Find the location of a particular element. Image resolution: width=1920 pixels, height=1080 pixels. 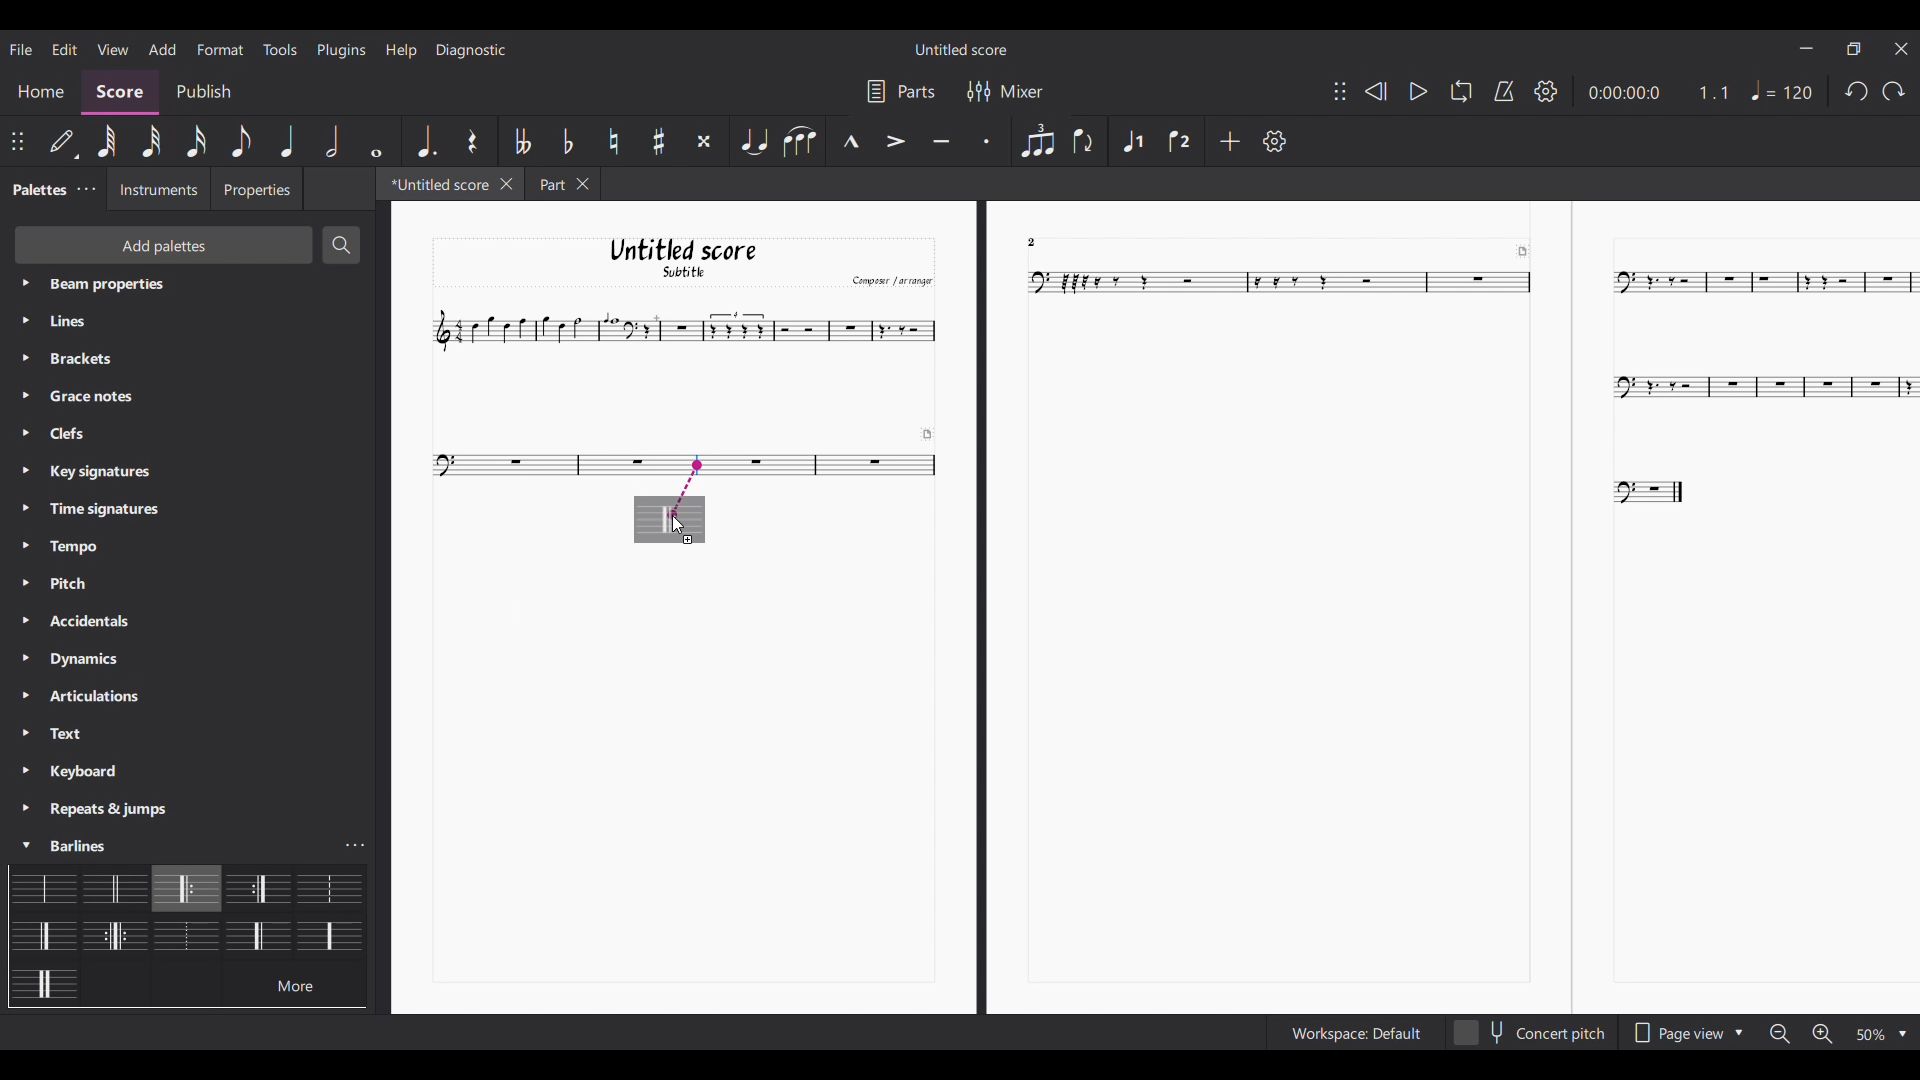

Half note is located at coordinates (332, 141).